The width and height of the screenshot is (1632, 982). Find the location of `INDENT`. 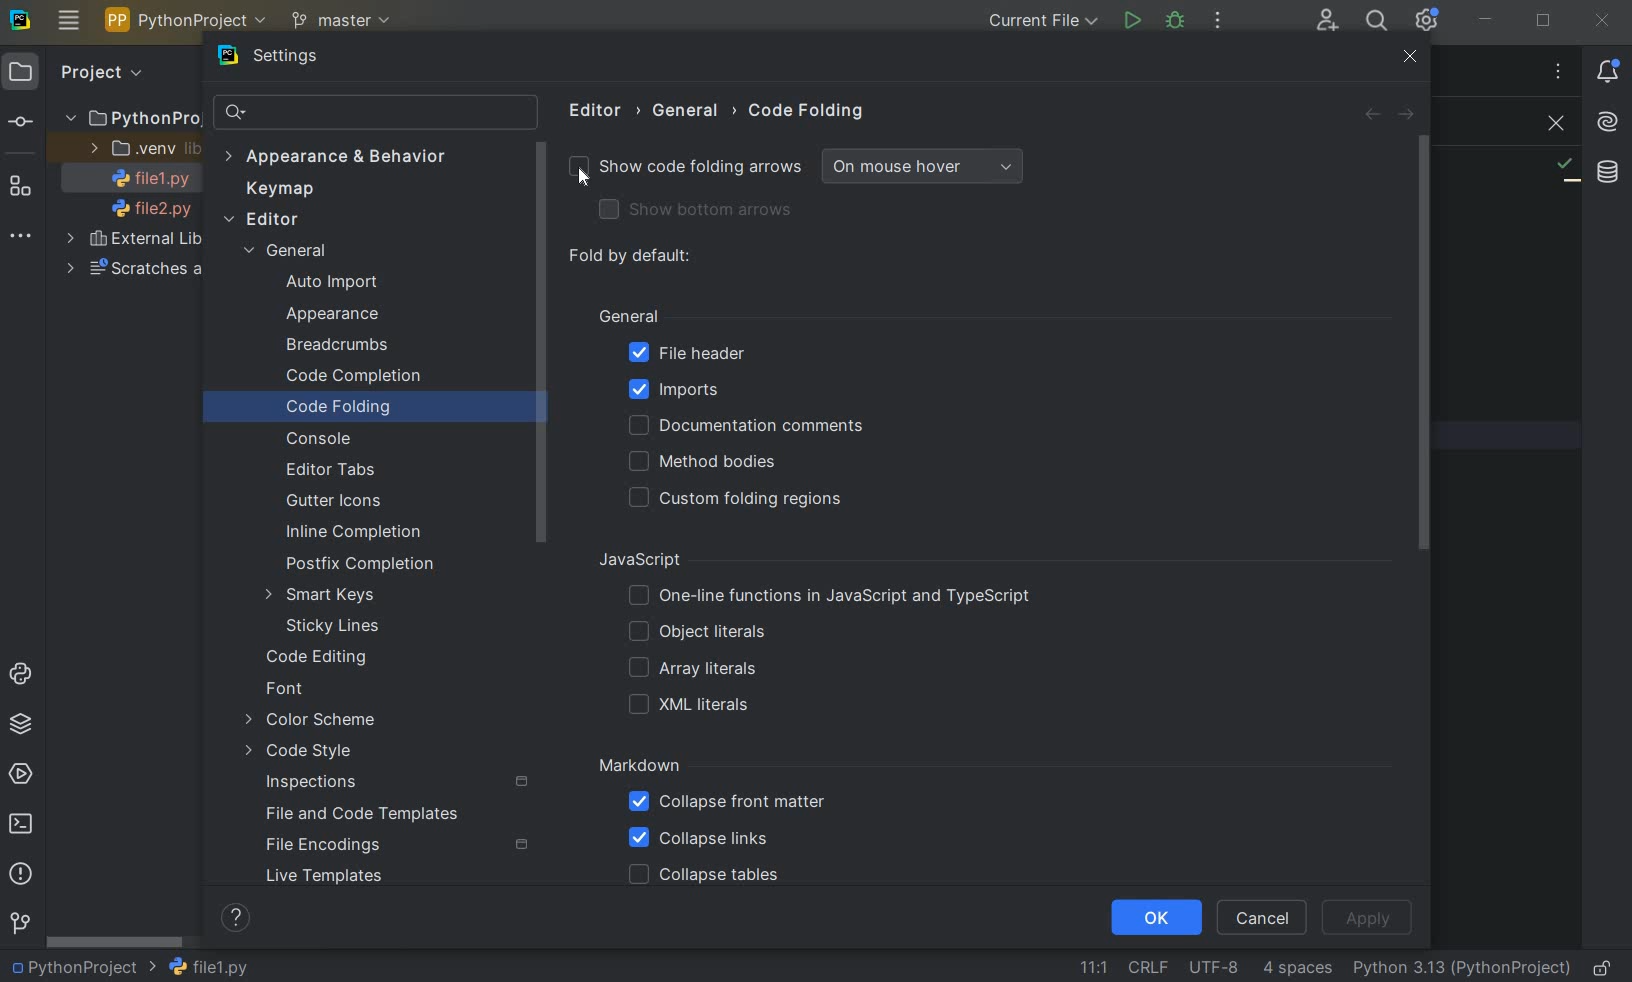

INDENT is located at coordinates (1296, 969).